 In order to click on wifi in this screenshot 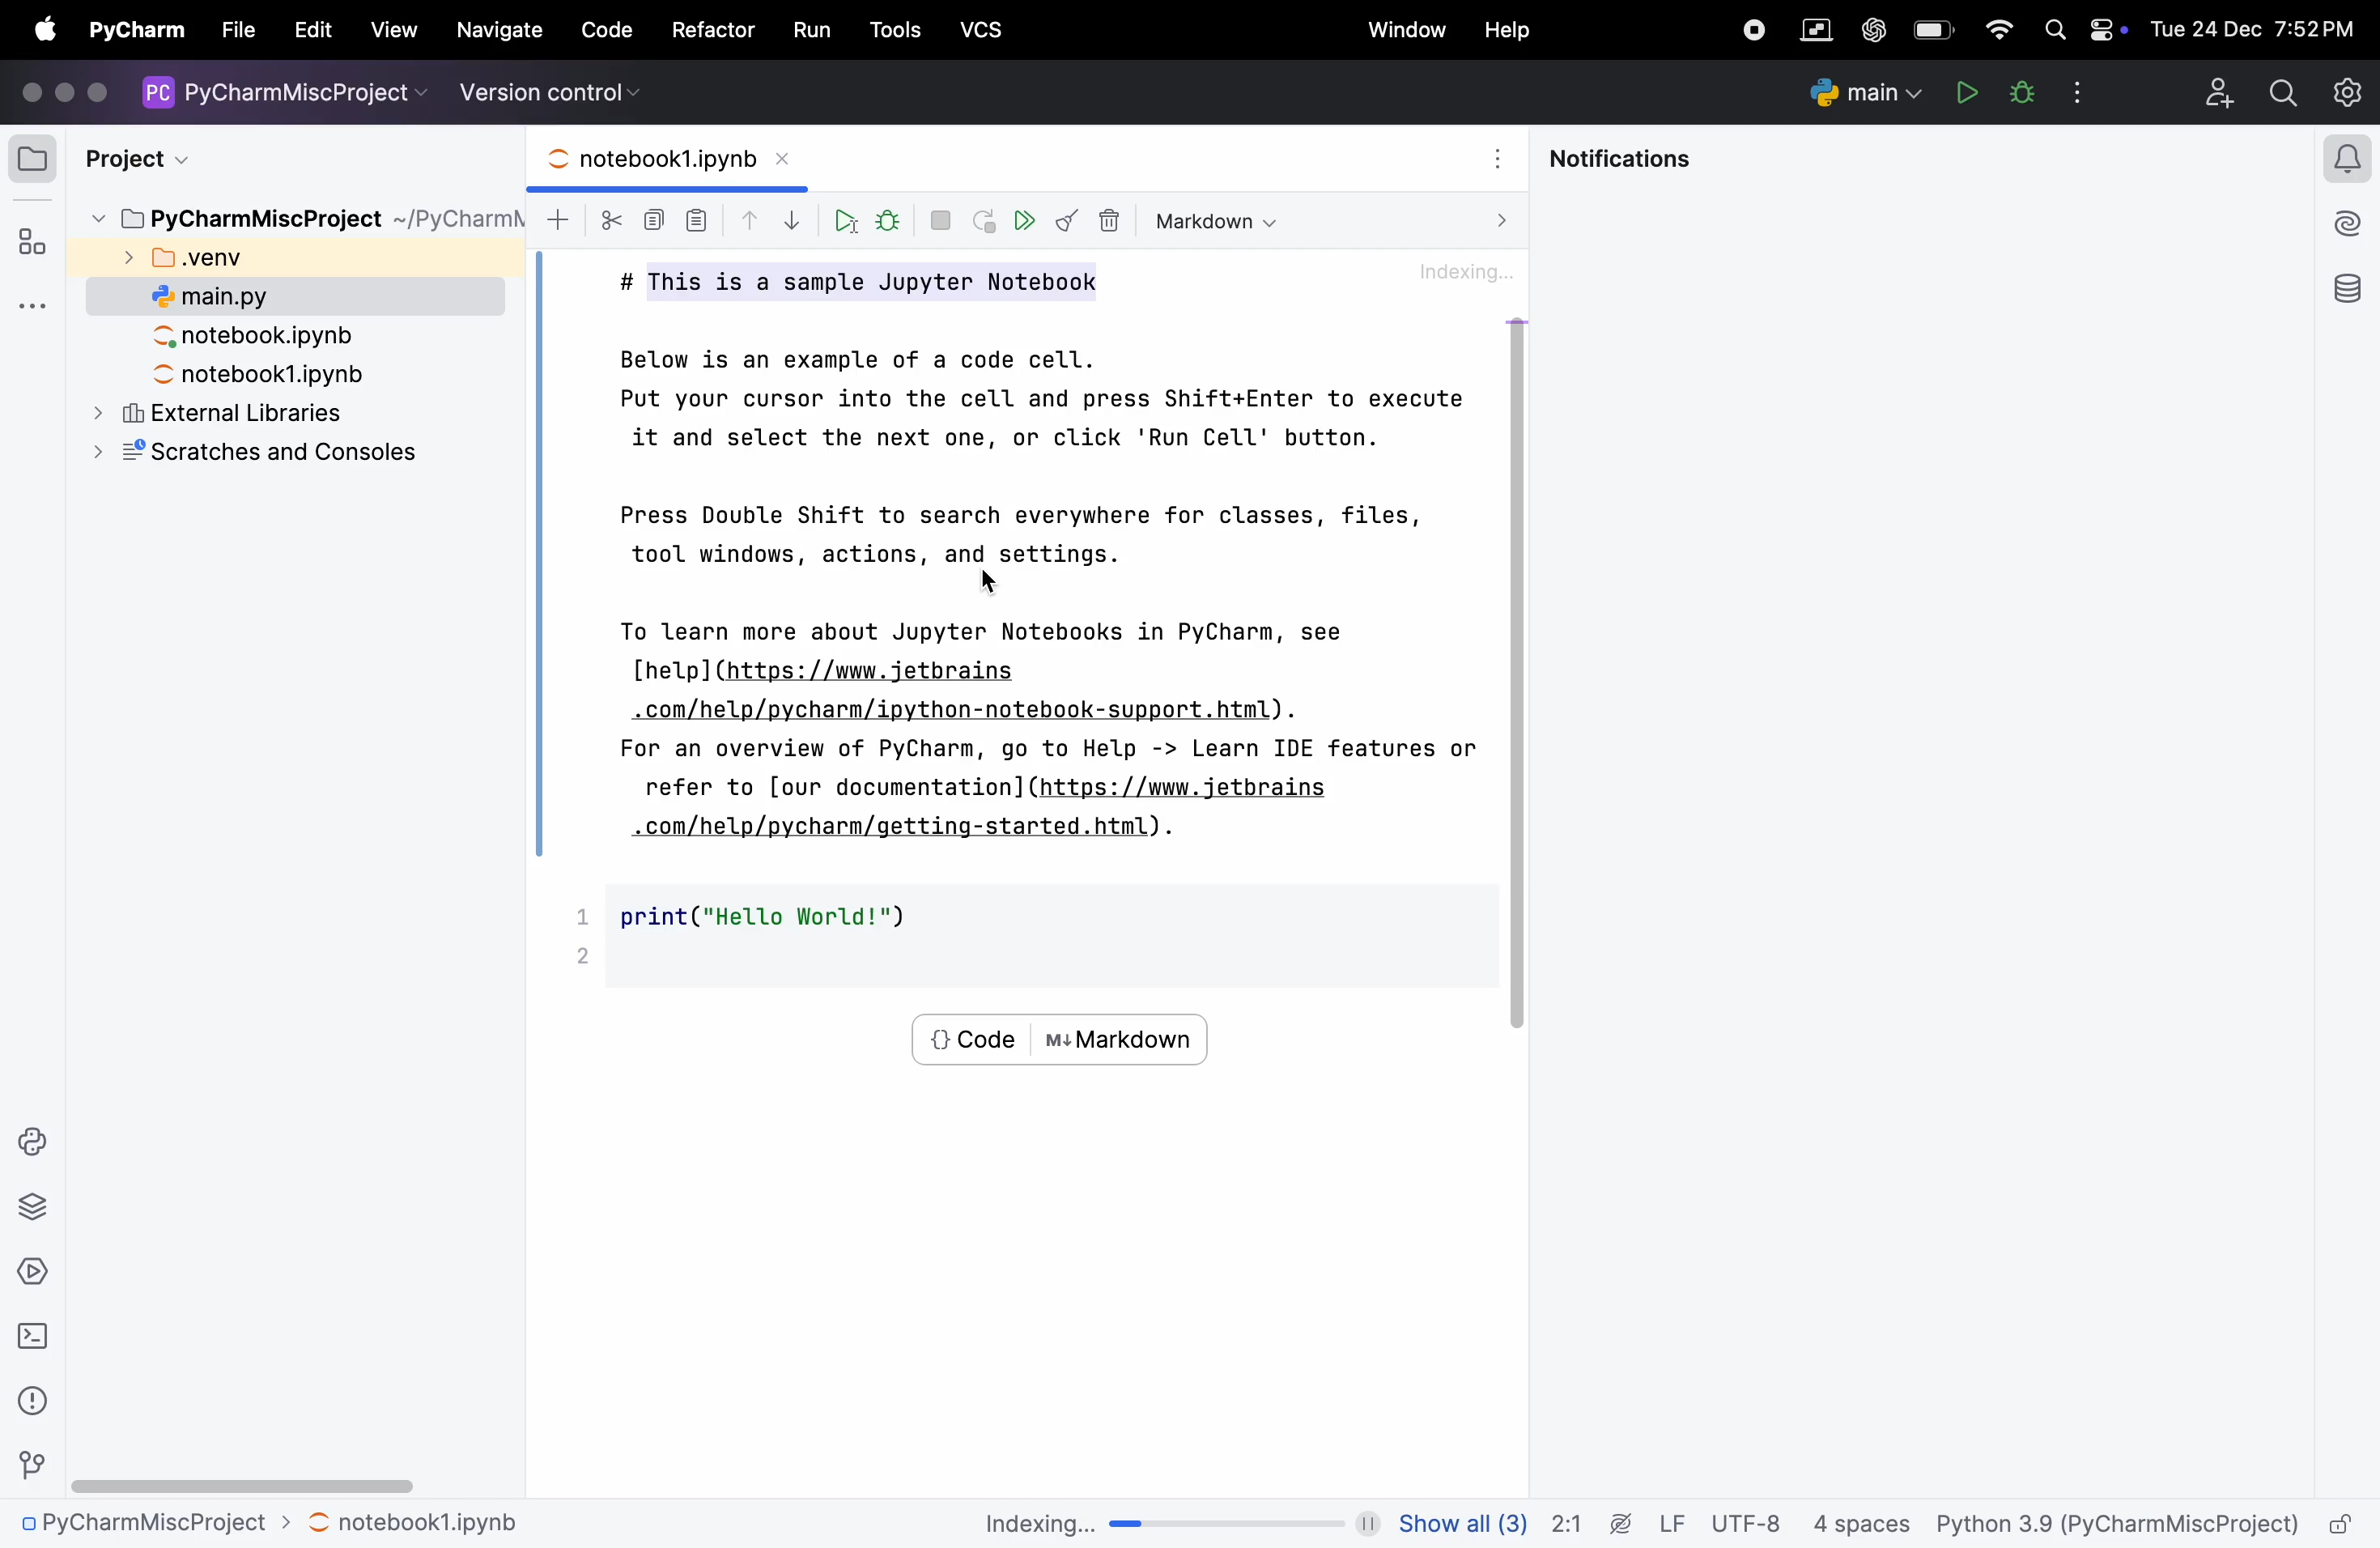, I will do `click(1992, 30)`.